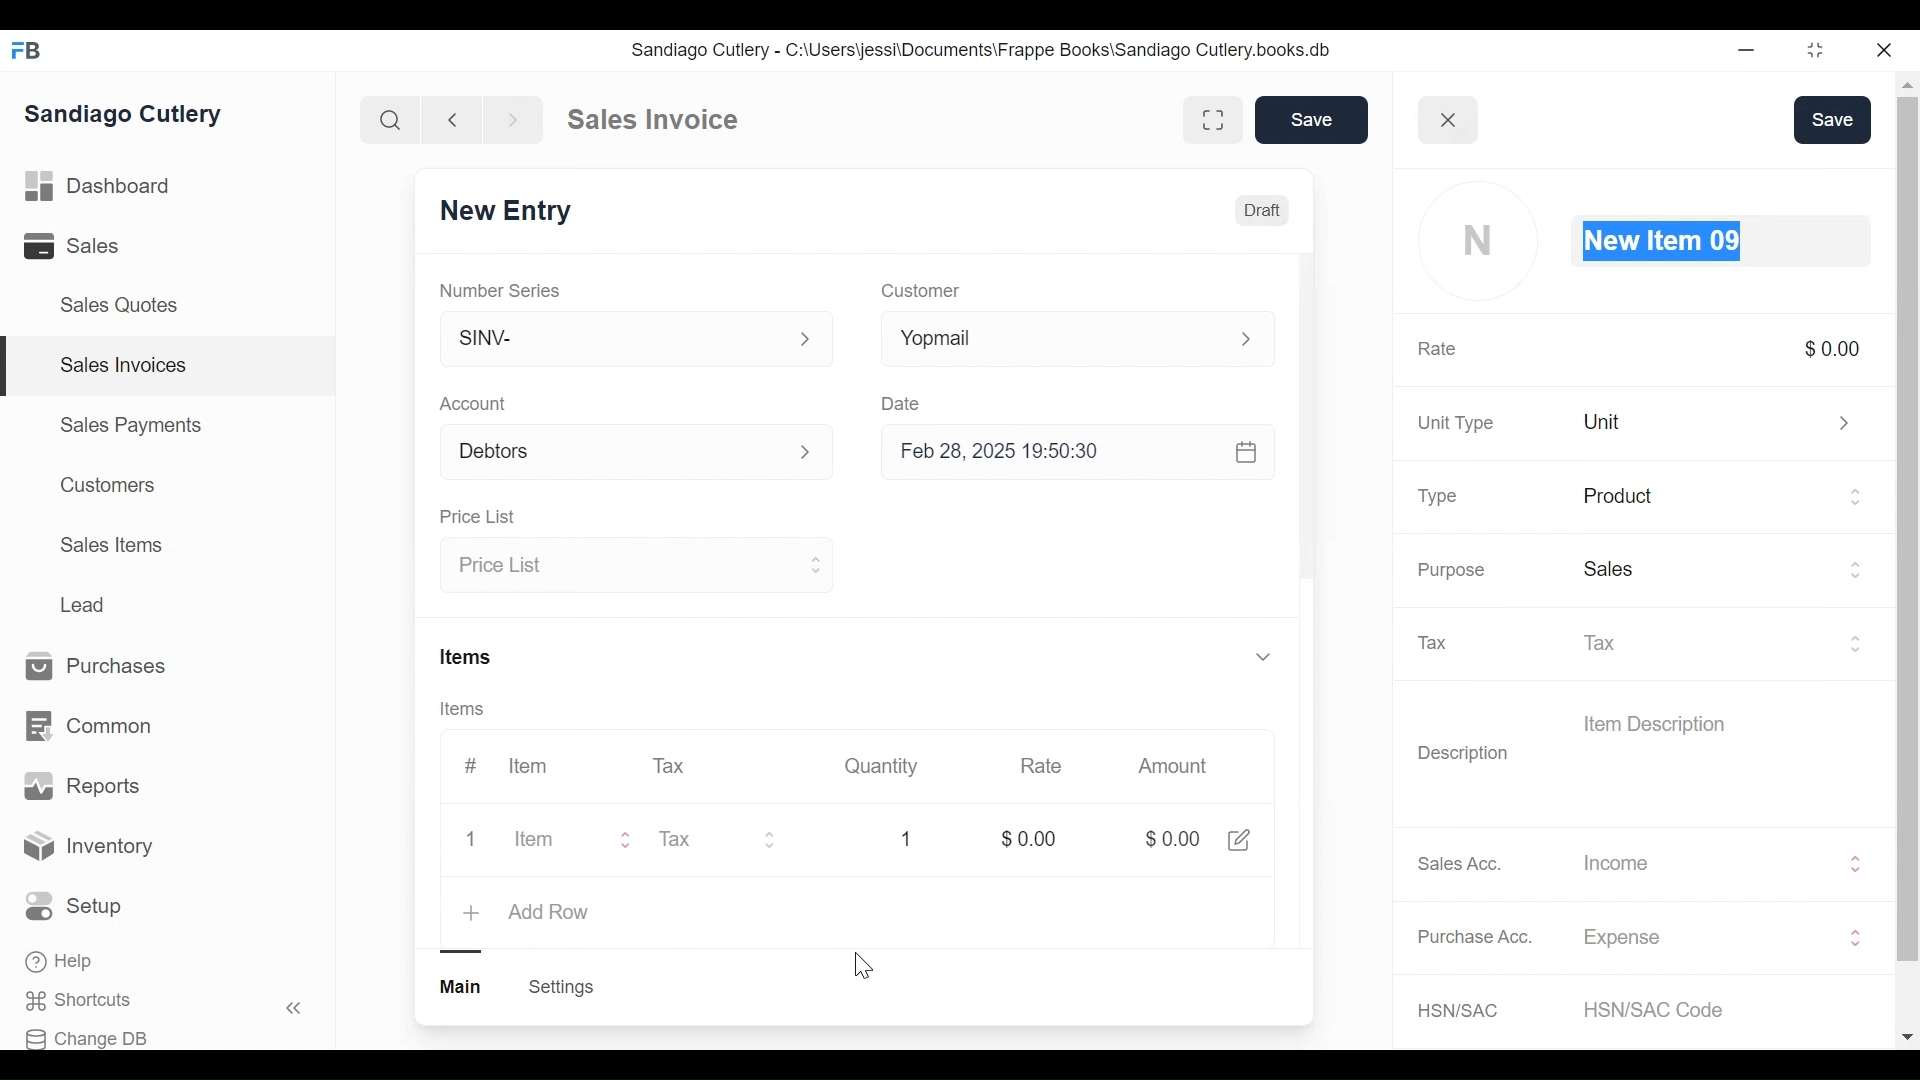 This screenshot has height=1080, width=1920. What do you see at coordinates (637, 339) in the screenshot?
I see `SINV-` at bounding box center [637, 339].